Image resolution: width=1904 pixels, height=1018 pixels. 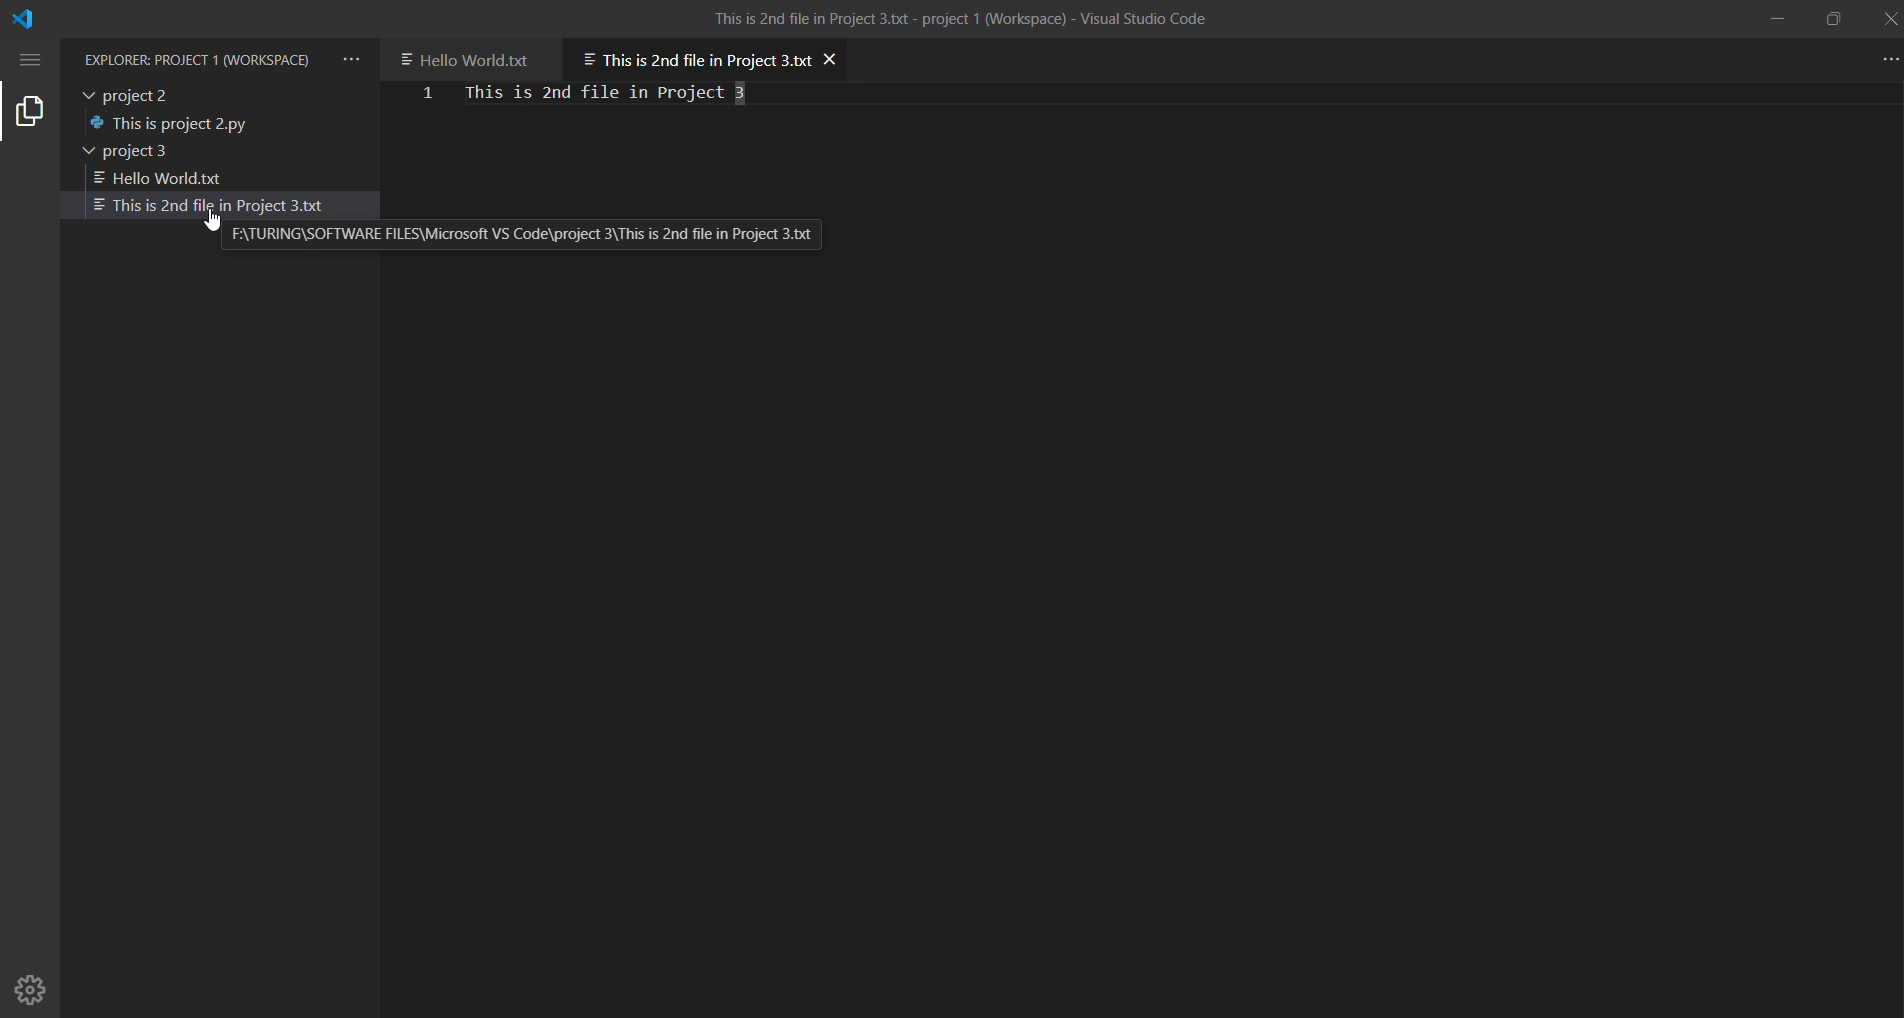 I want to click on project 2, so click(x=208, y=96).